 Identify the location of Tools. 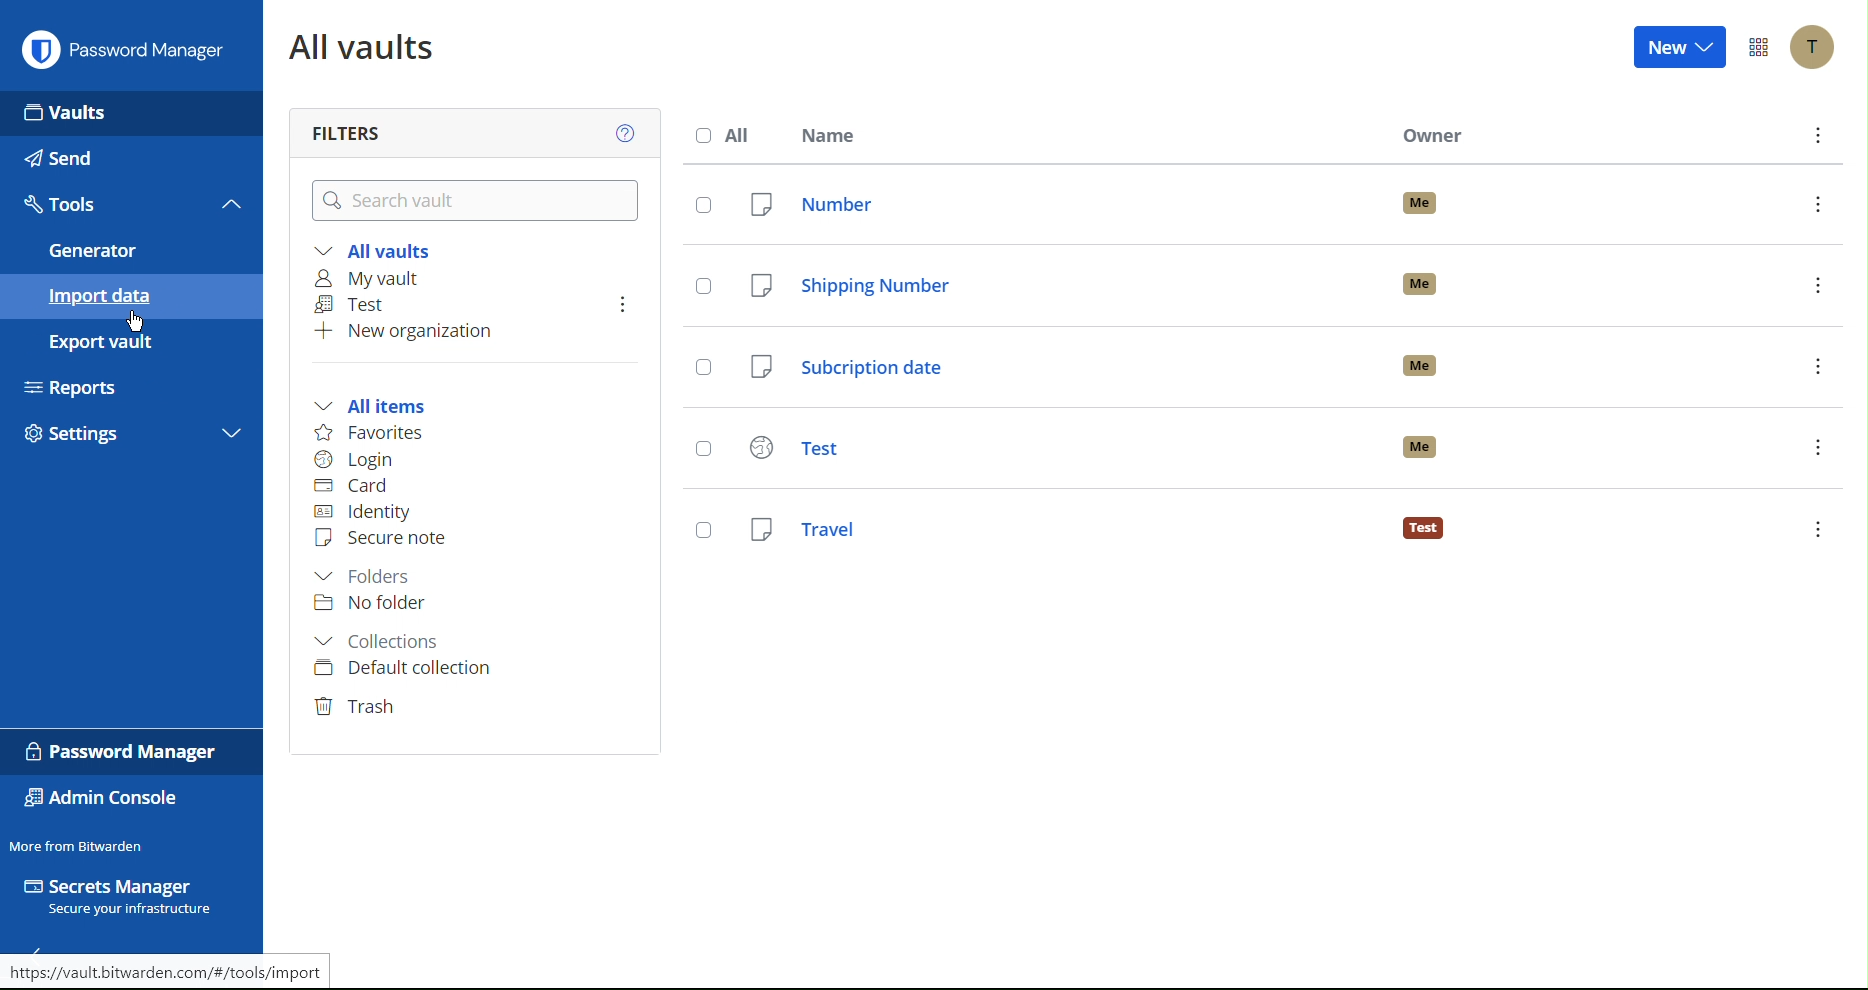
(106, 204).